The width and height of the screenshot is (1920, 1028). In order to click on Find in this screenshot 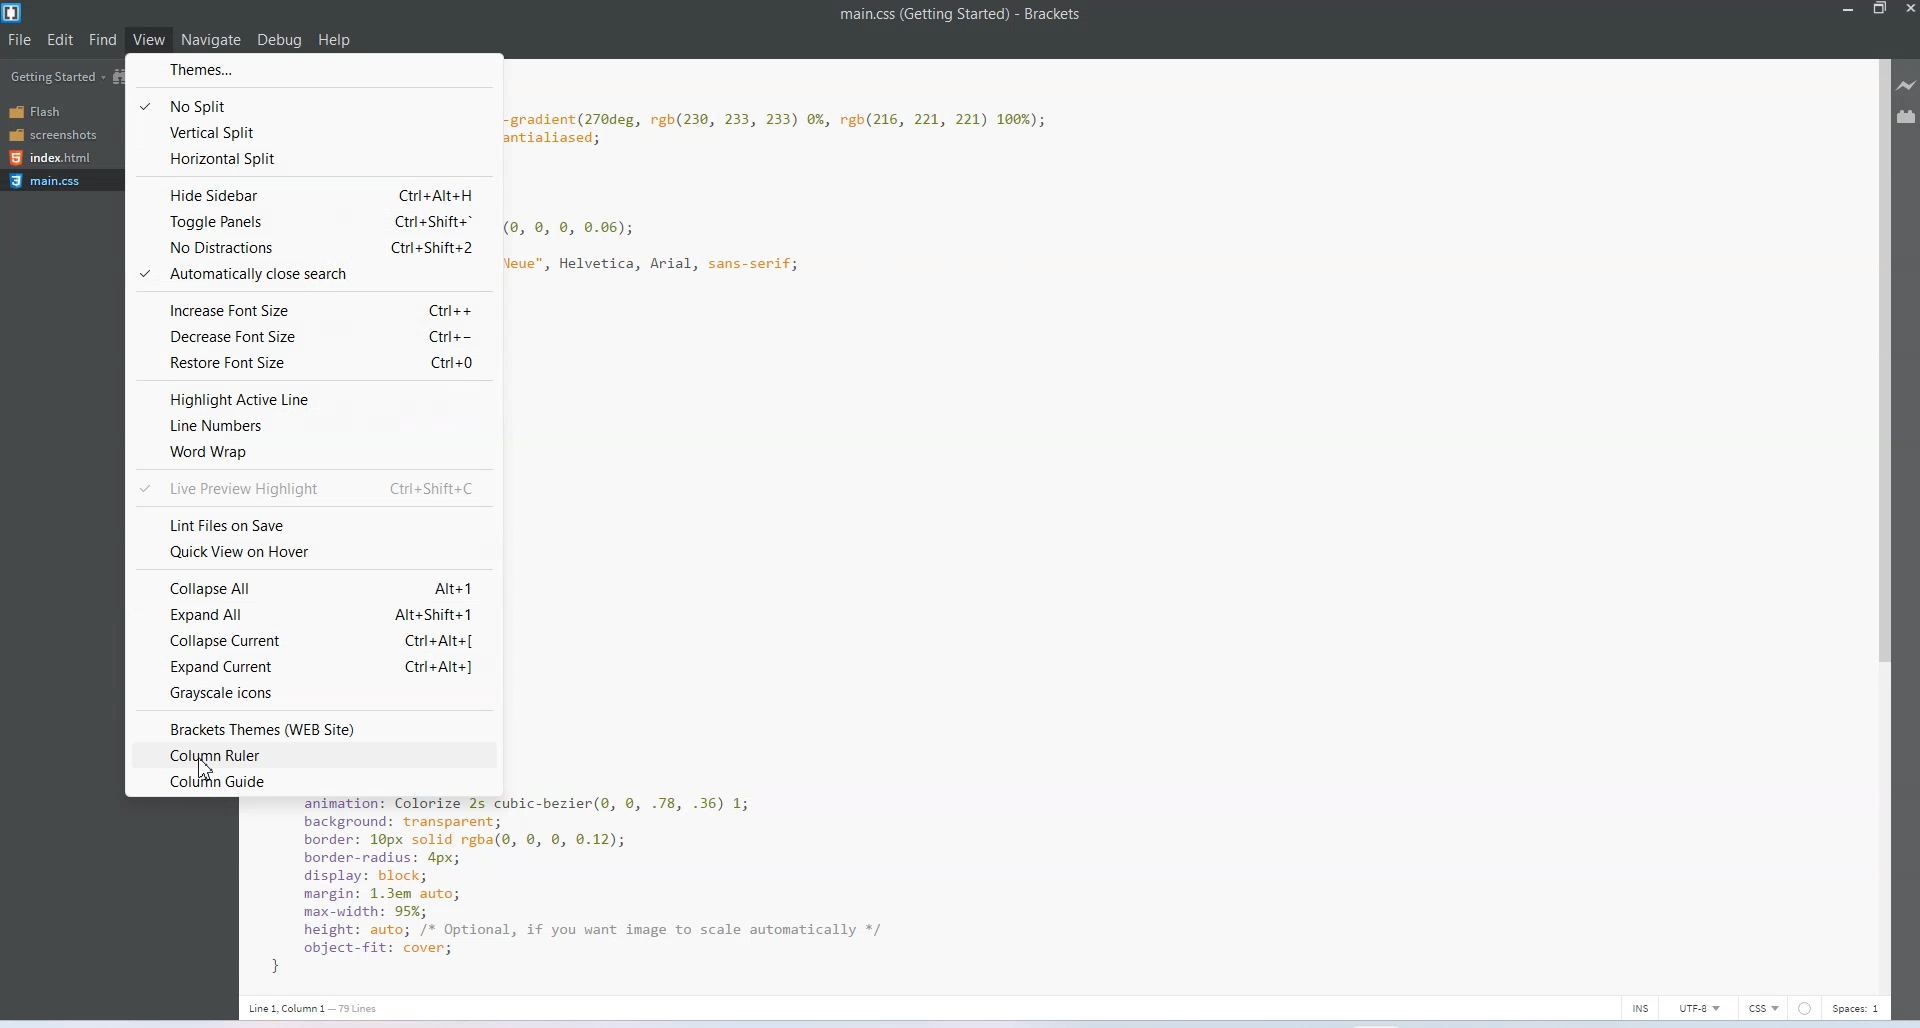, I will do `click(105, 41)`.